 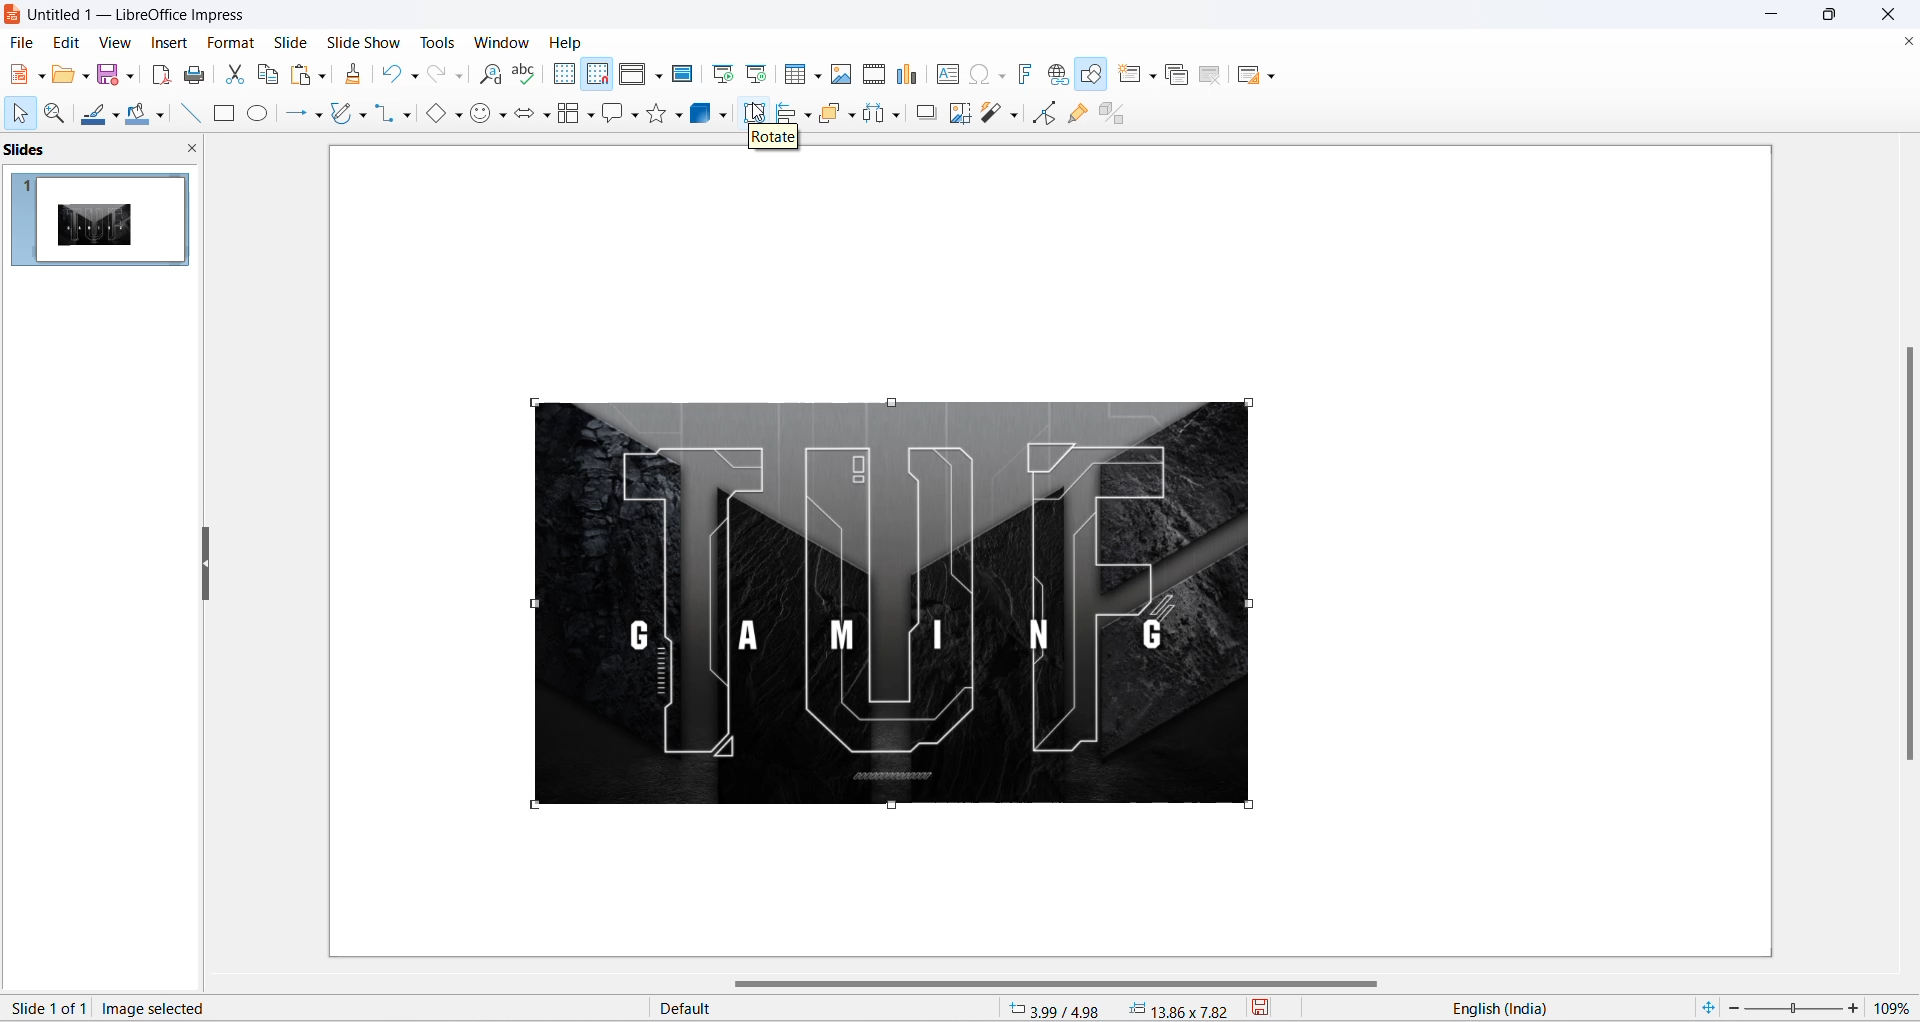 What do you see at coordinates (945, 74) in the screenshot?
I see `insert text` at bounding box center [945, 74].